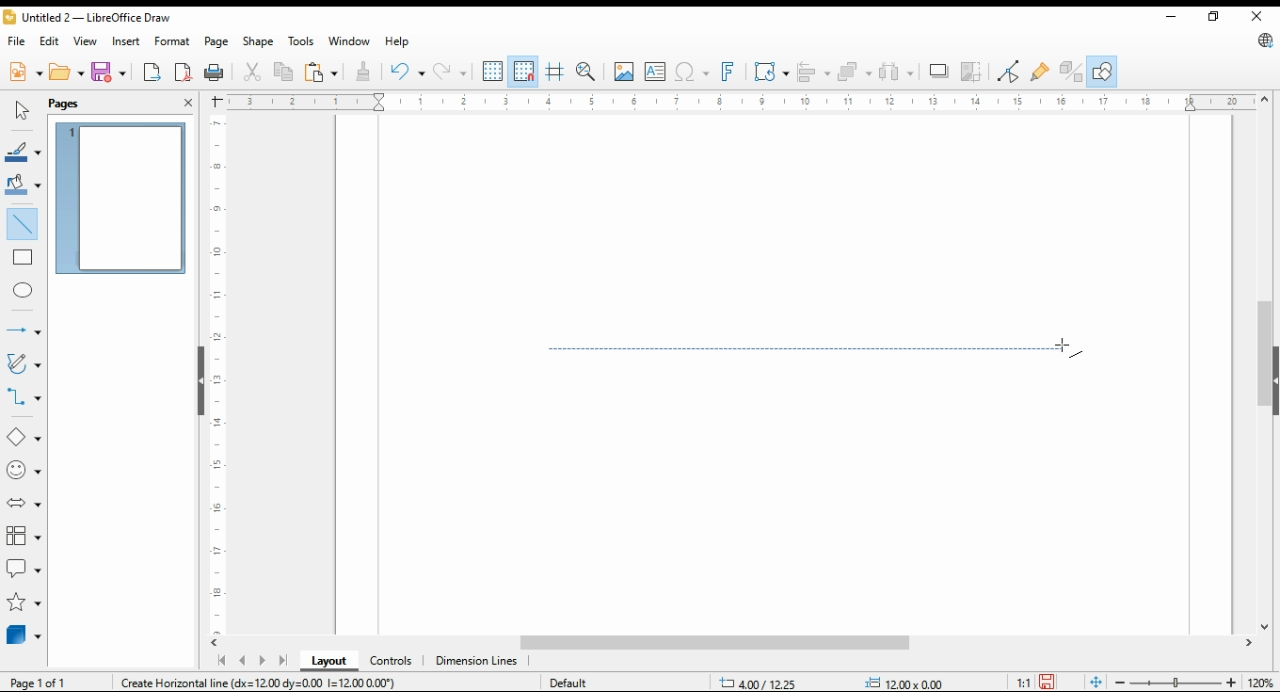 The width and height of the screenshot is (1280, 692). I want to click on insert fontwork text, so click(726, 72).